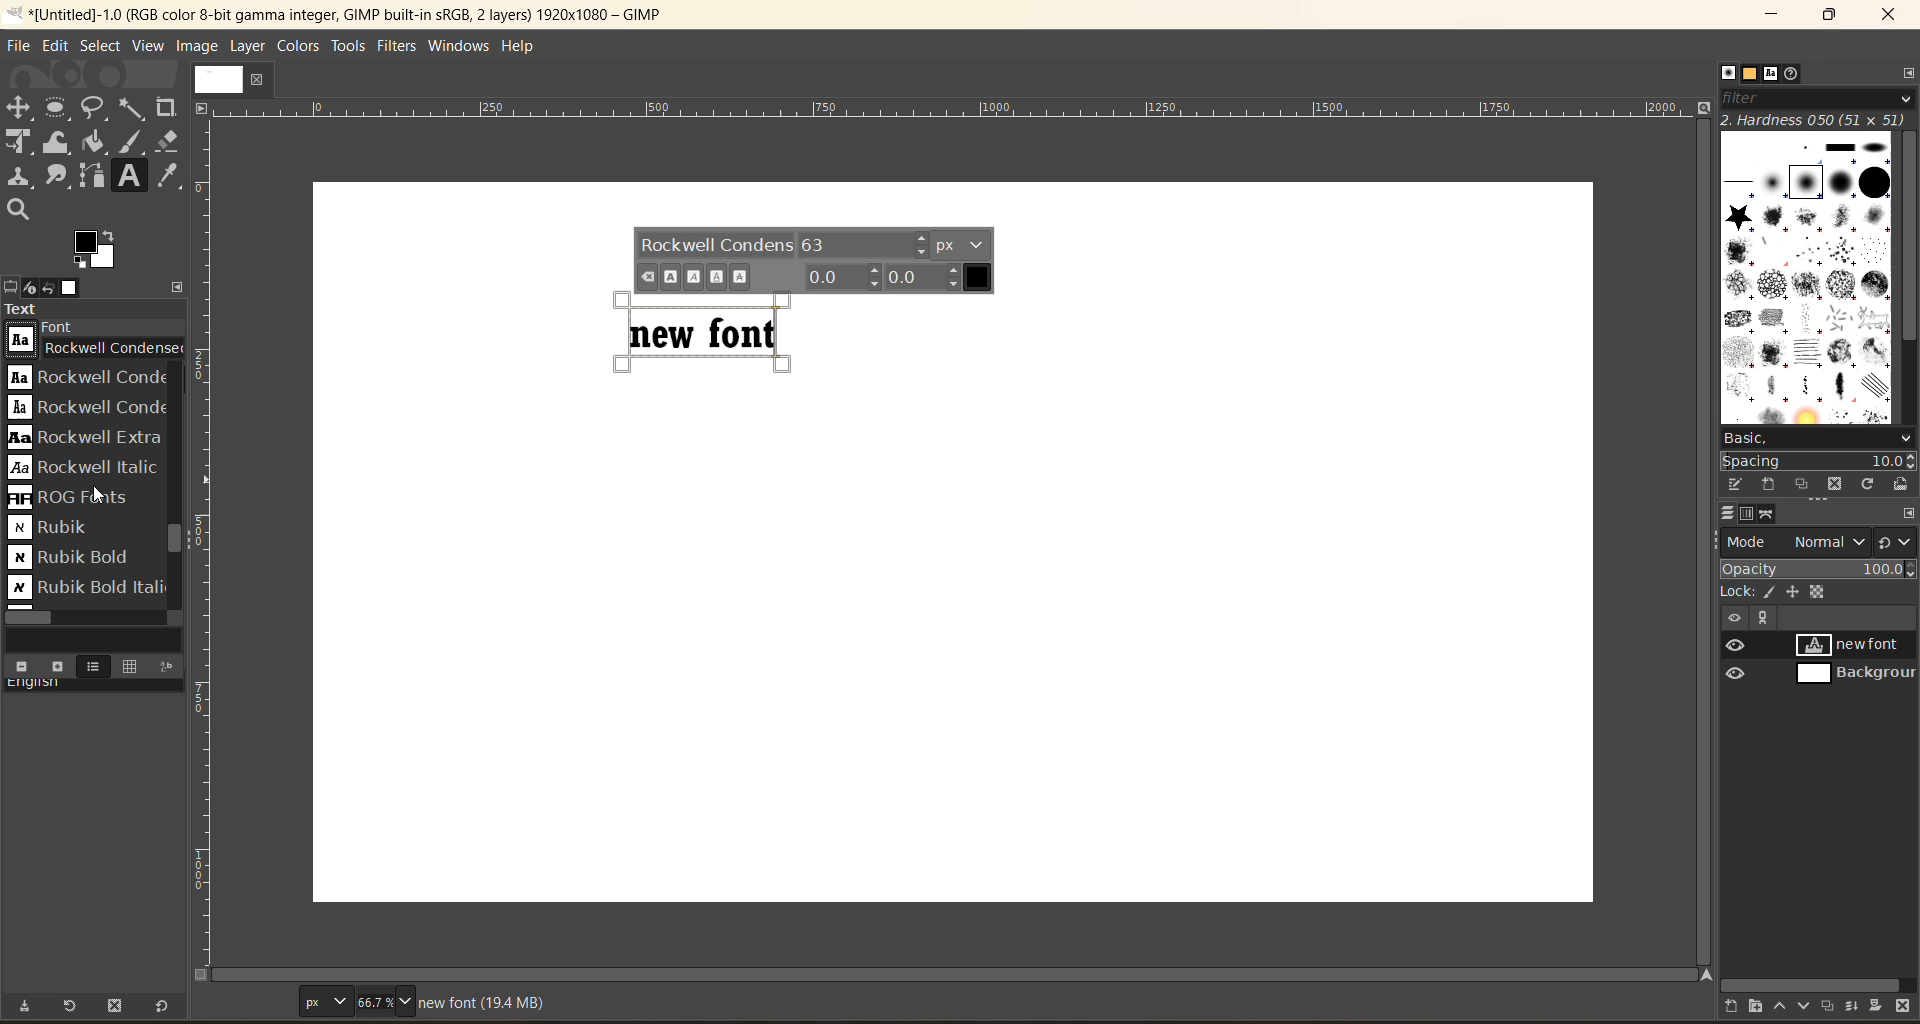 The image size is (1920, 1024). Describe the element at coordinates (28, 1008) in the screenshot. I see `save tool preset` at that location.